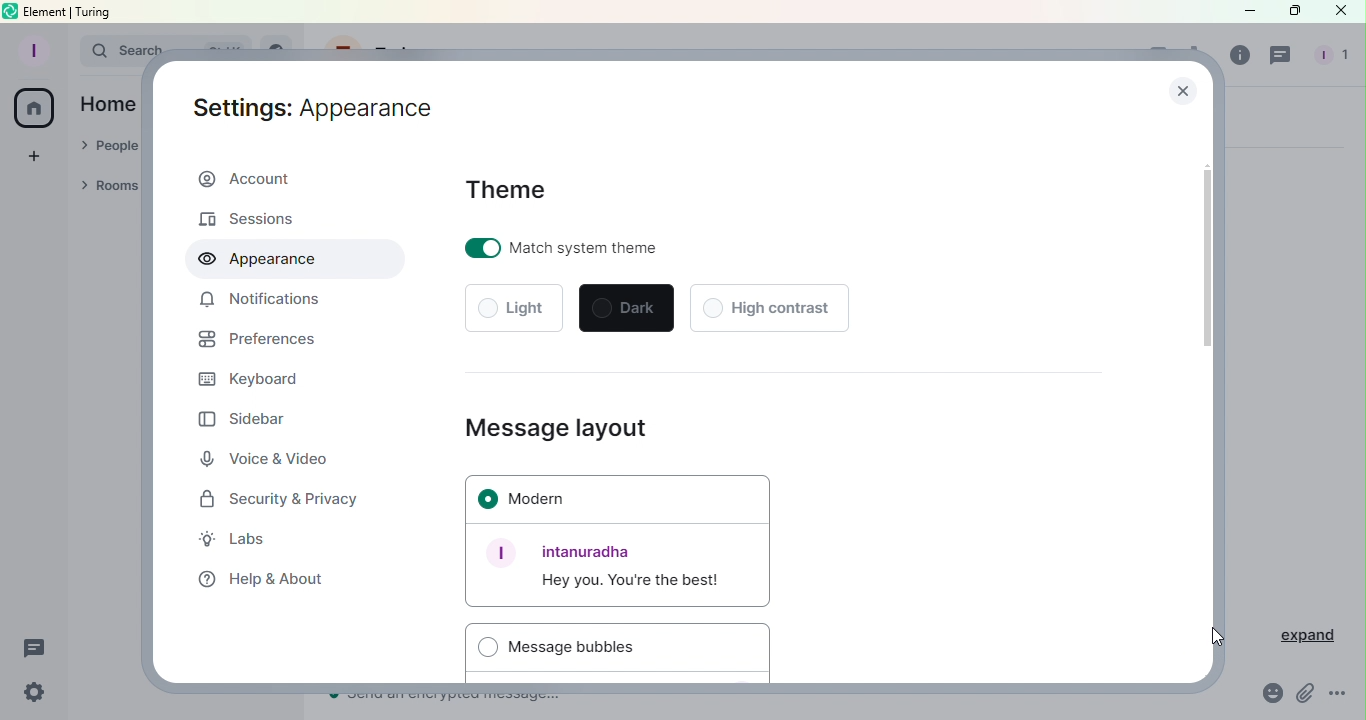  Describe the element at coordinates (1340, 697) in the screenshot. I see `More Options` at that location.